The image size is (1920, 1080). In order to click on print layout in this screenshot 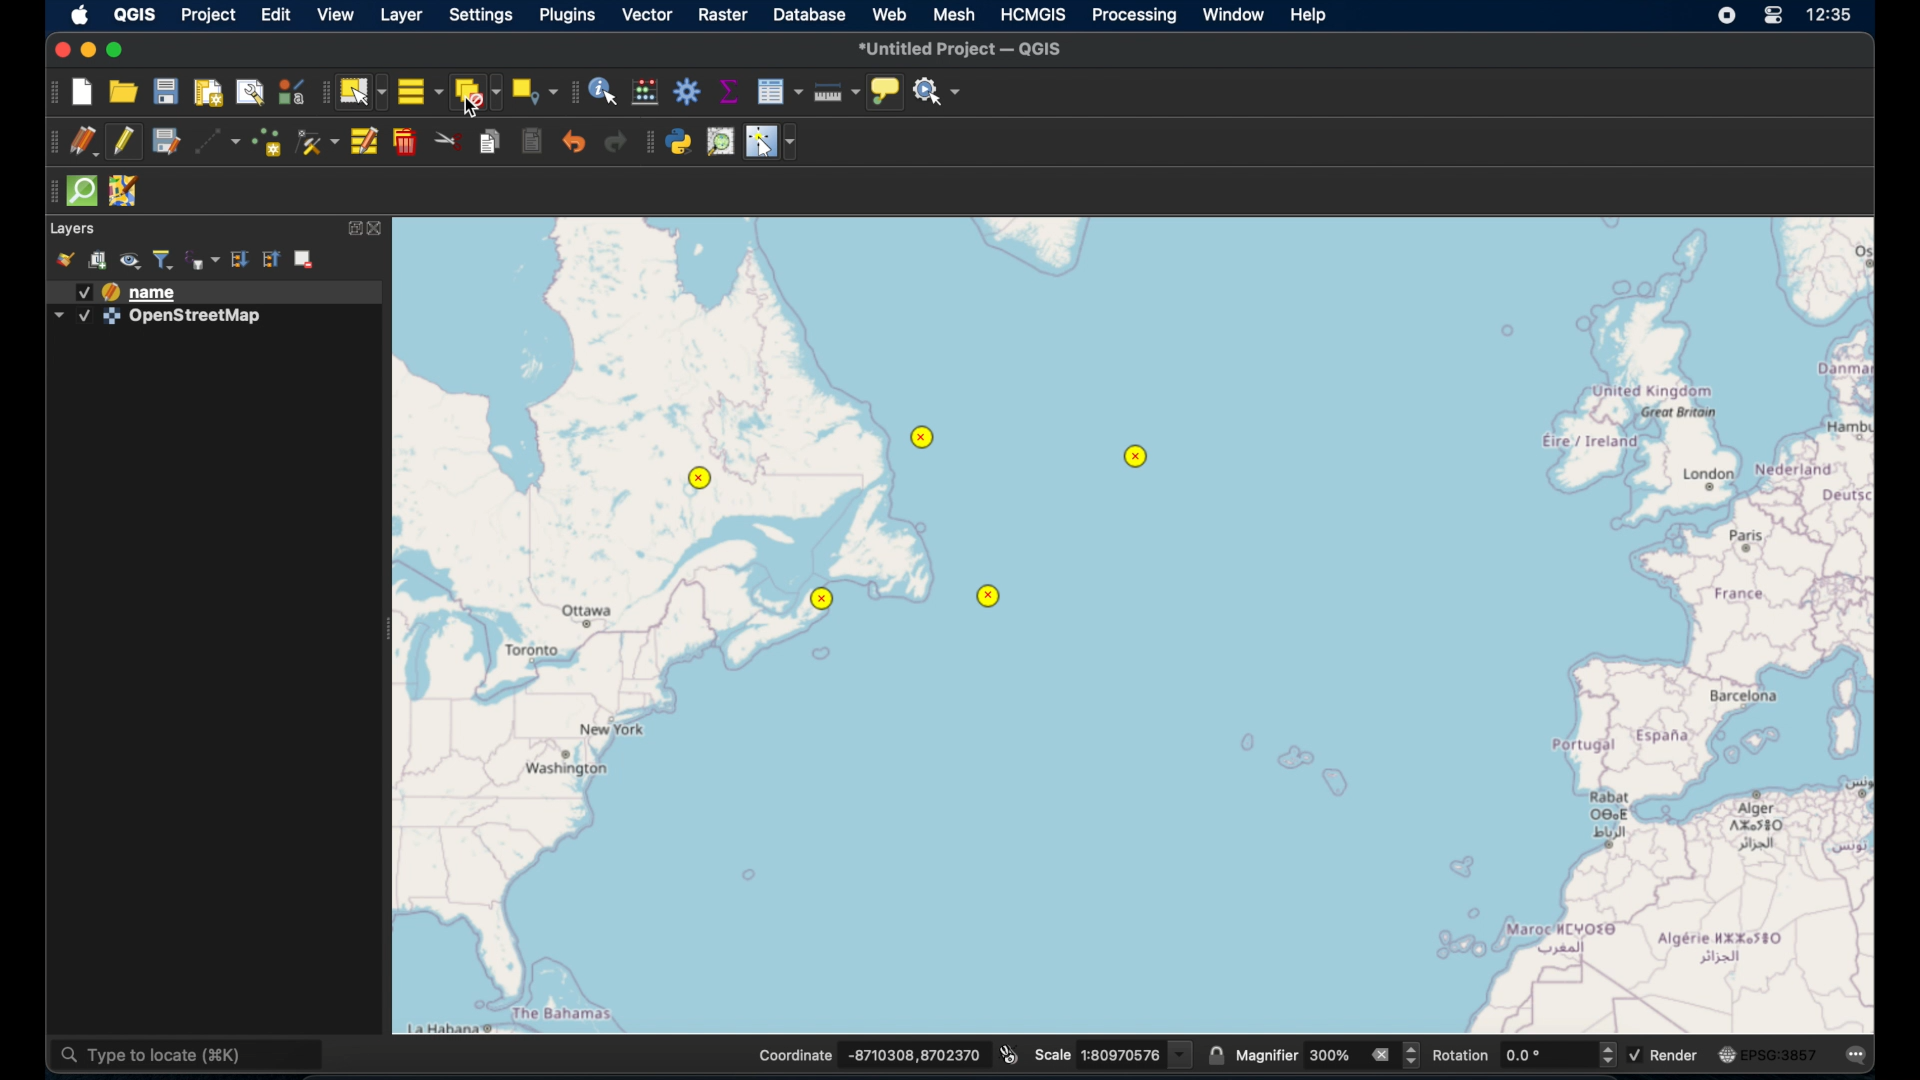, I will do `click(206, 92)`.